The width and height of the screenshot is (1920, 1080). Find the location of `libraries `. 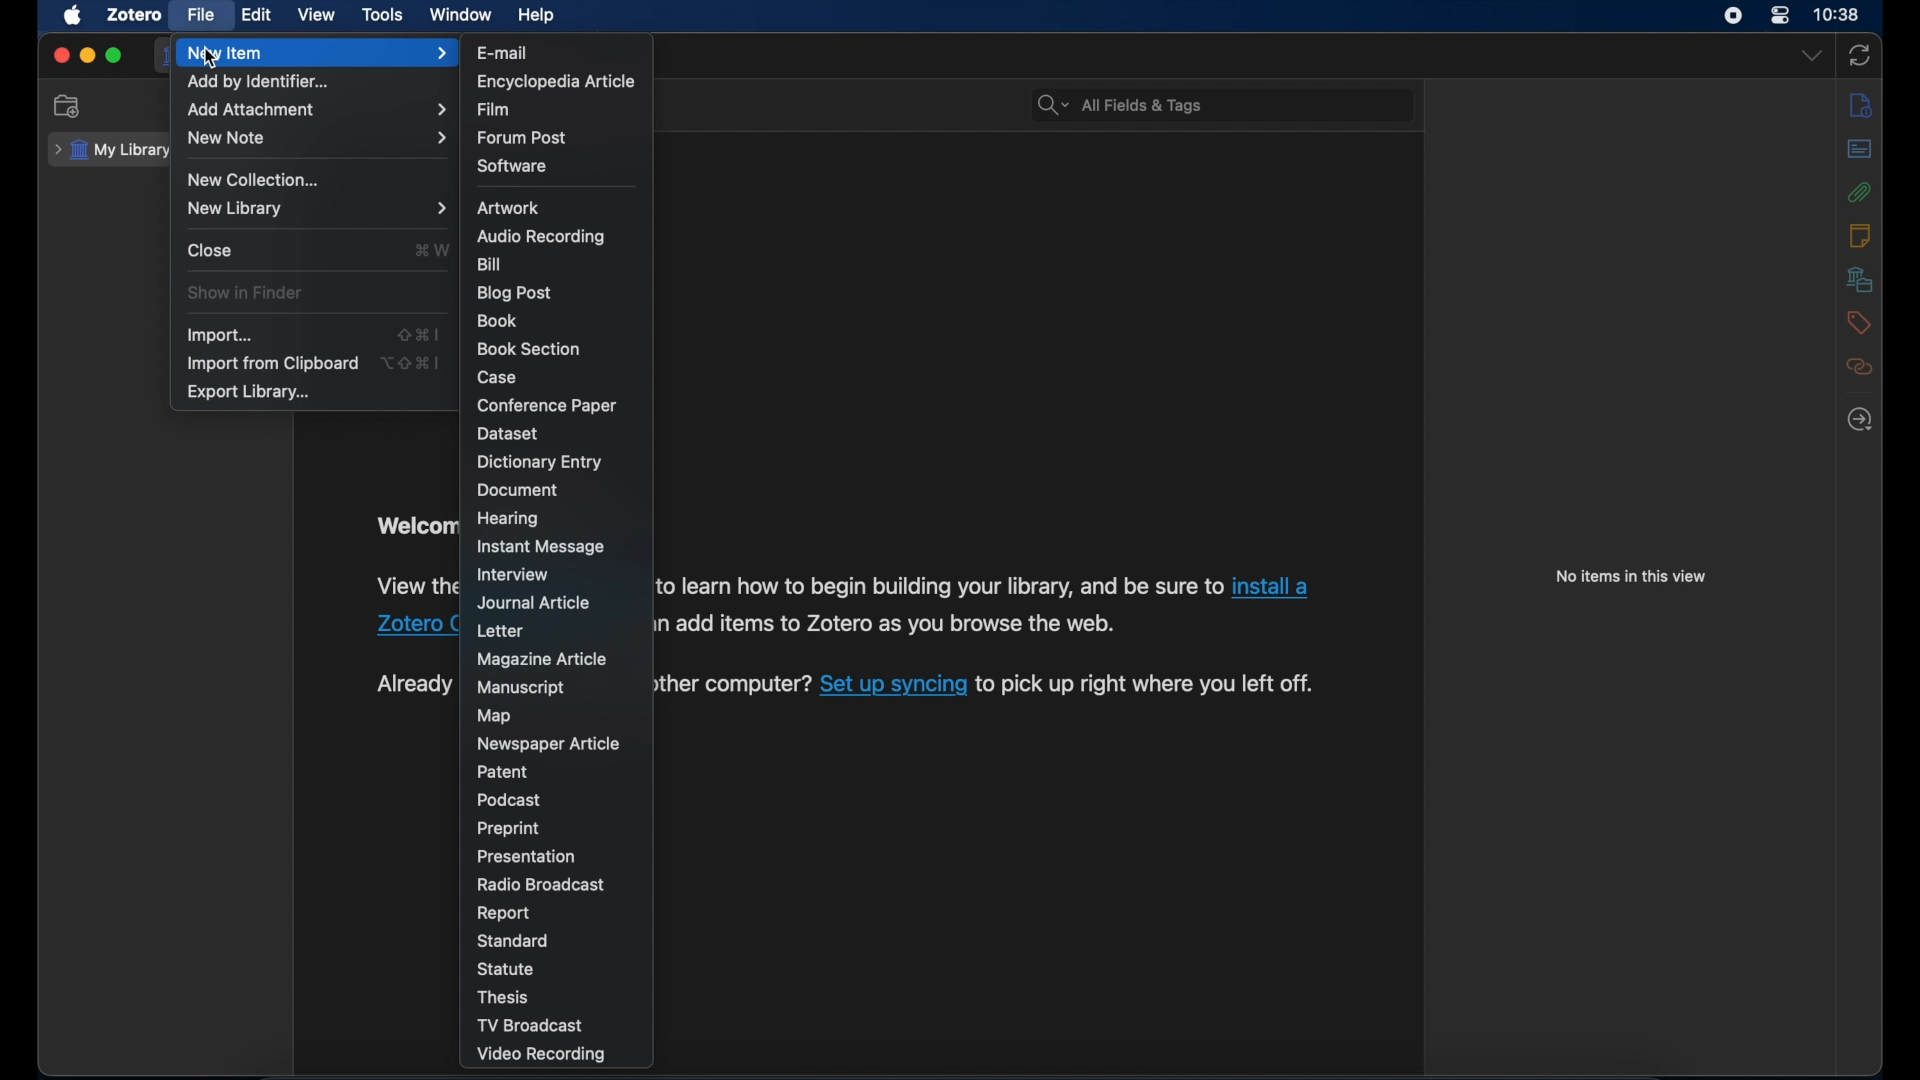

libraries  is located at coordinates (1860, 279).